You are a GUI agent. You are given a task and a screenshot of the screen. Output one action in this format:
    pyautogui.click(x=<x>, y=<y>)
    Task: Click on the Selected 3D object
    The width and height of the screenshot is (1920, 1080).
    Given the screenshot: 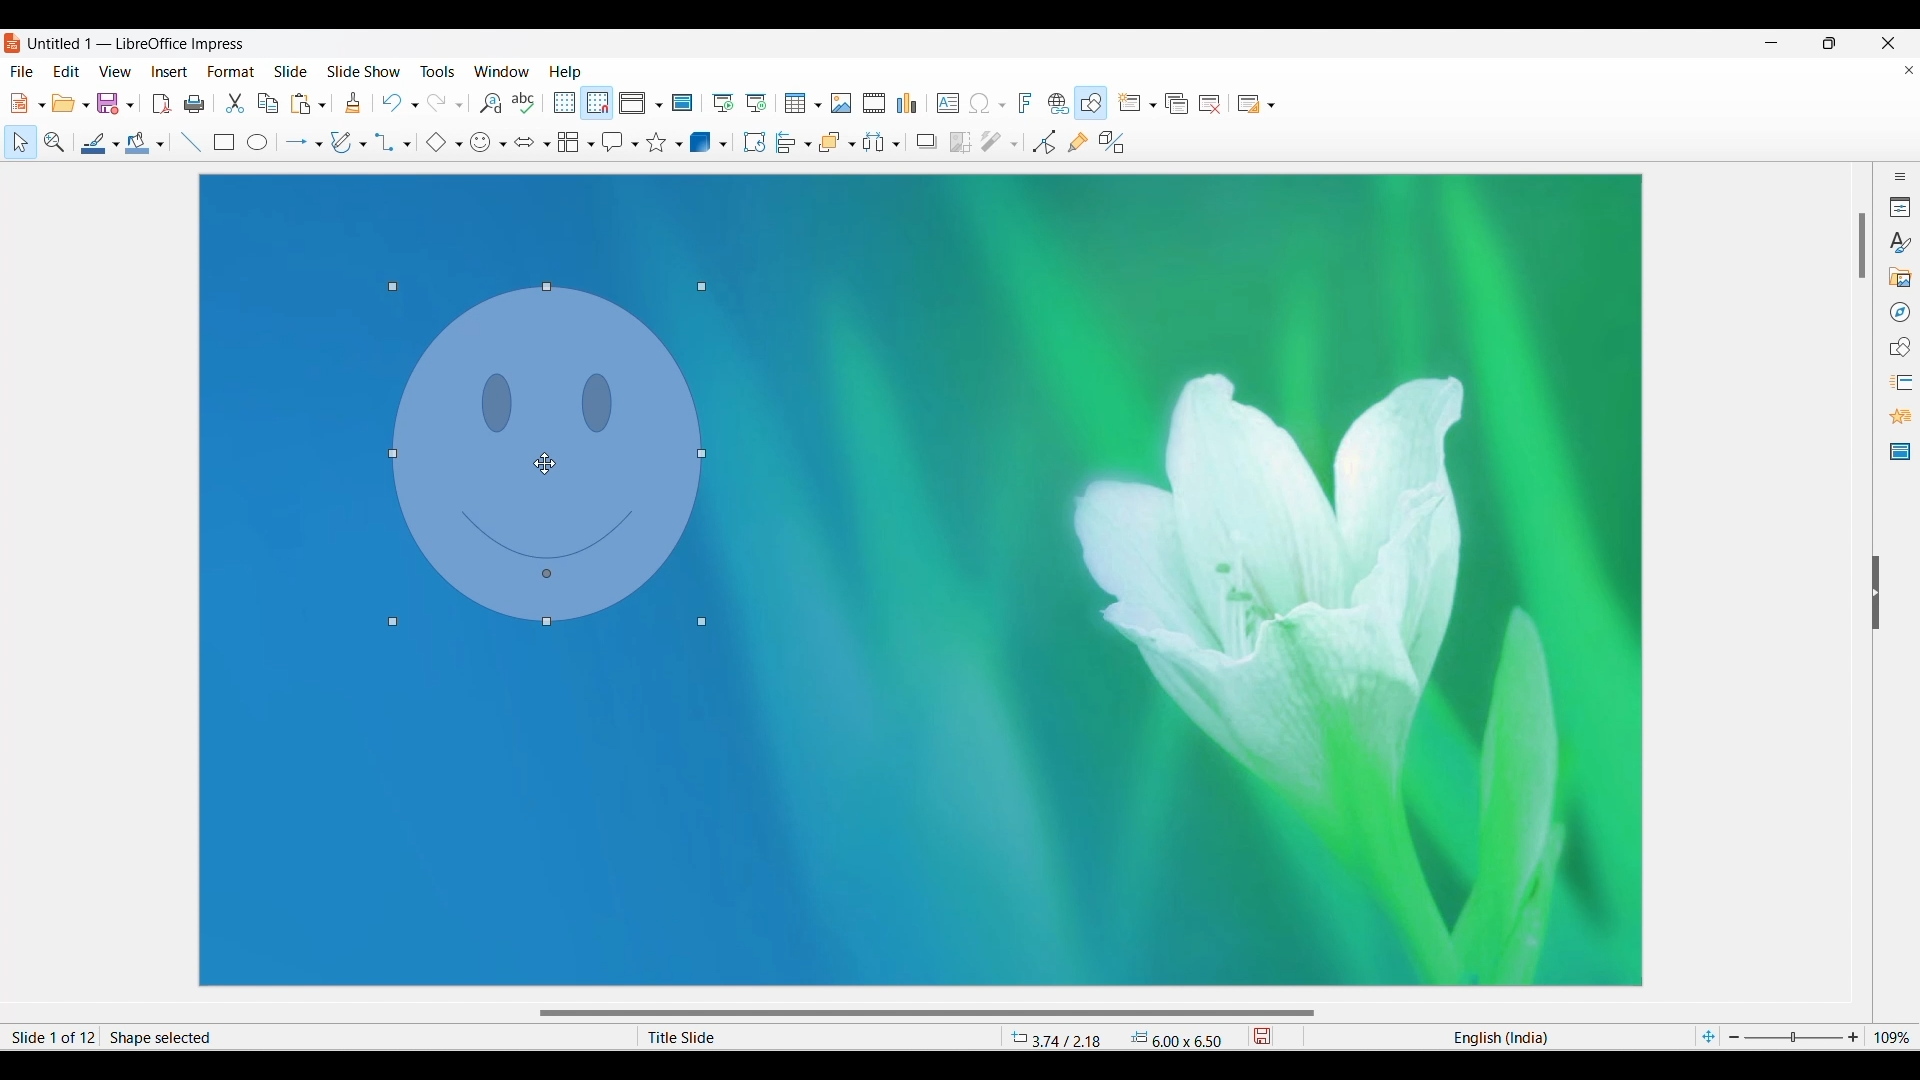 What is the action you would take?
    pyautogui.click(x=701, y=141)
    